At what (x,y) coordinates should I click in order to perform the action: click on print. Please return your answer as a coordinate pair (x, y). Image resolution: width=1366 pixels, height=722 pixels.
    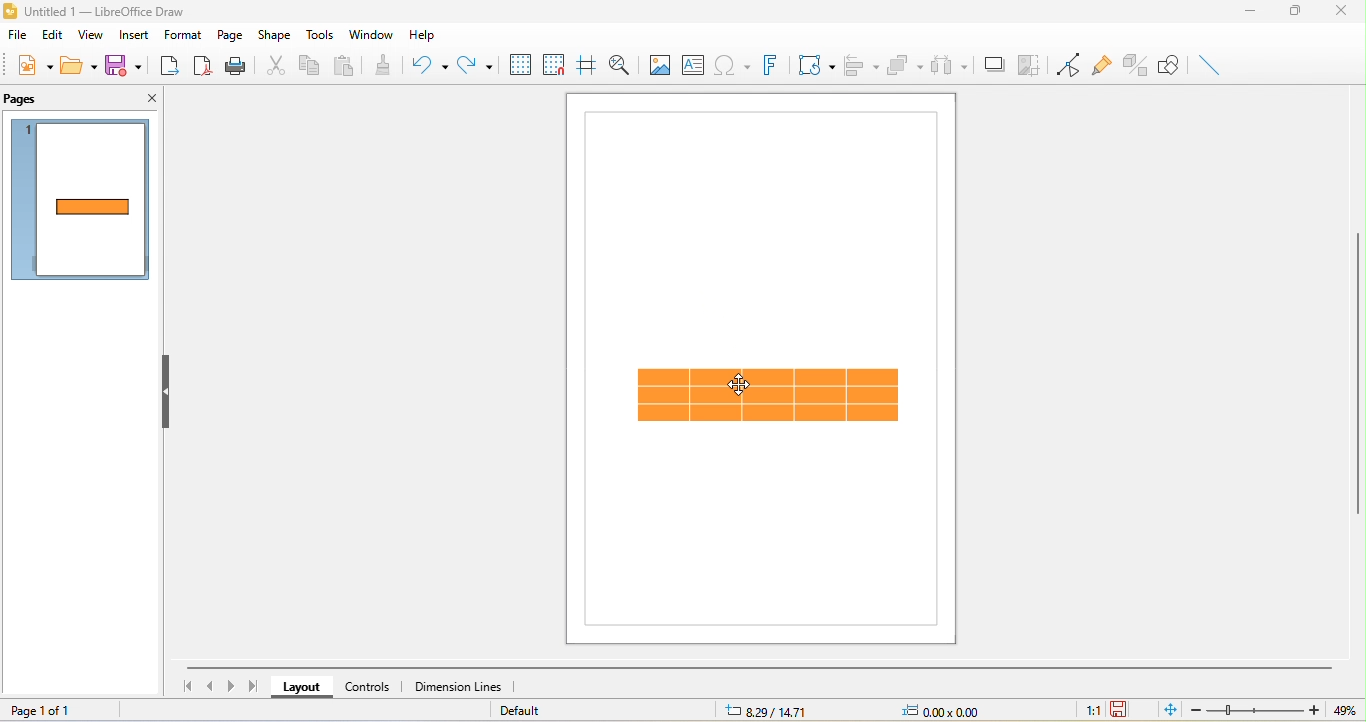
    Looking at the image, I should click on (235, 64).